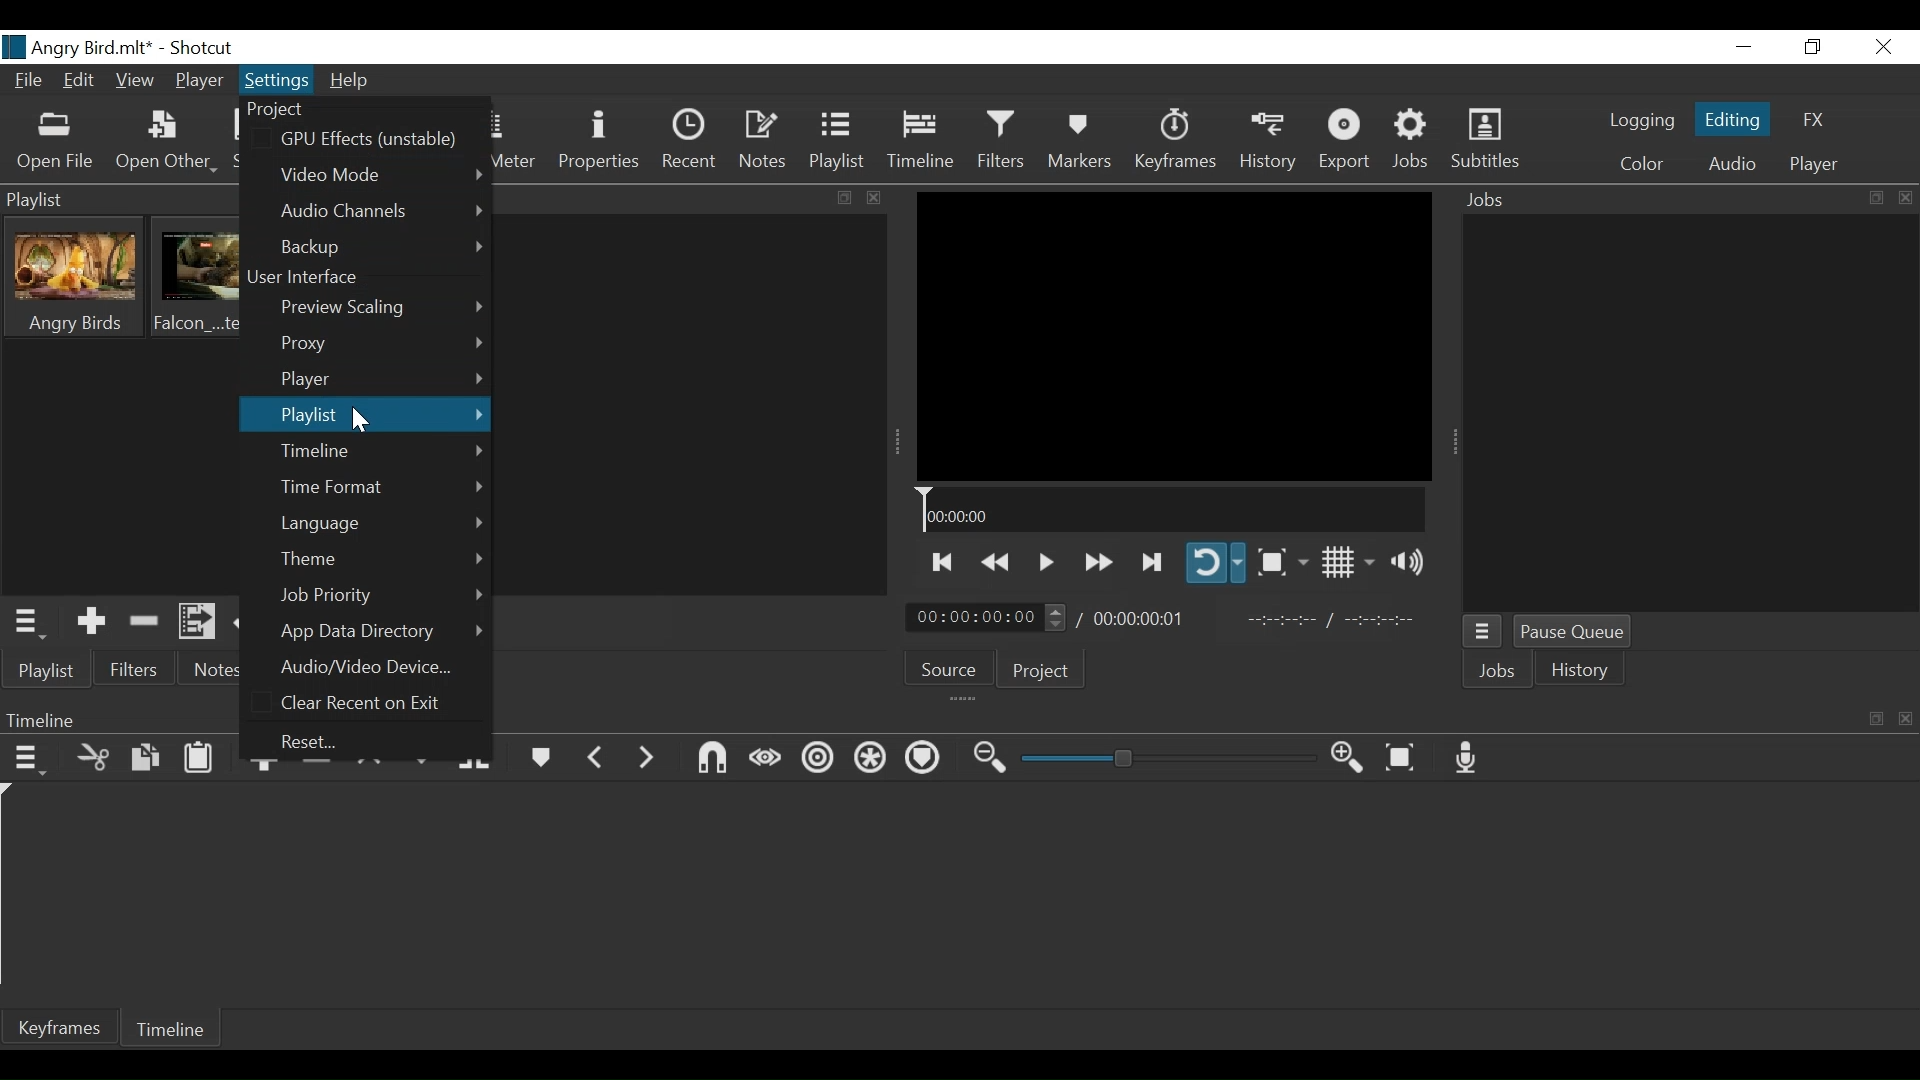 This screenshot has height=1080, width=1920. What do you see at coordinates (1174, 509) in the screenshot?
I see `Timeline` at bounding box center [1174, 509].